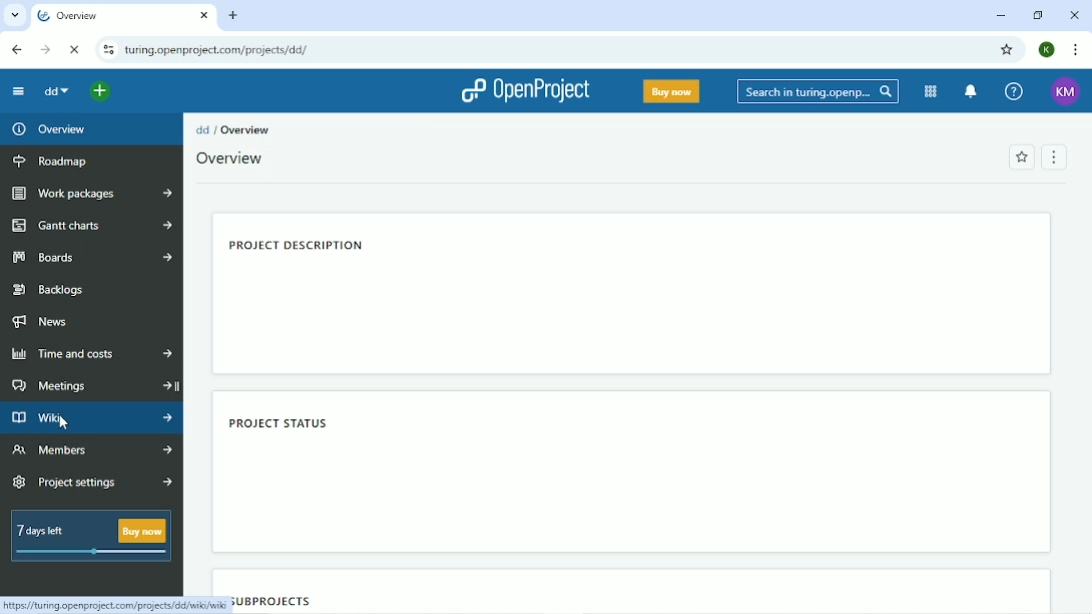  I want to click on Project description, so click(298, 247).